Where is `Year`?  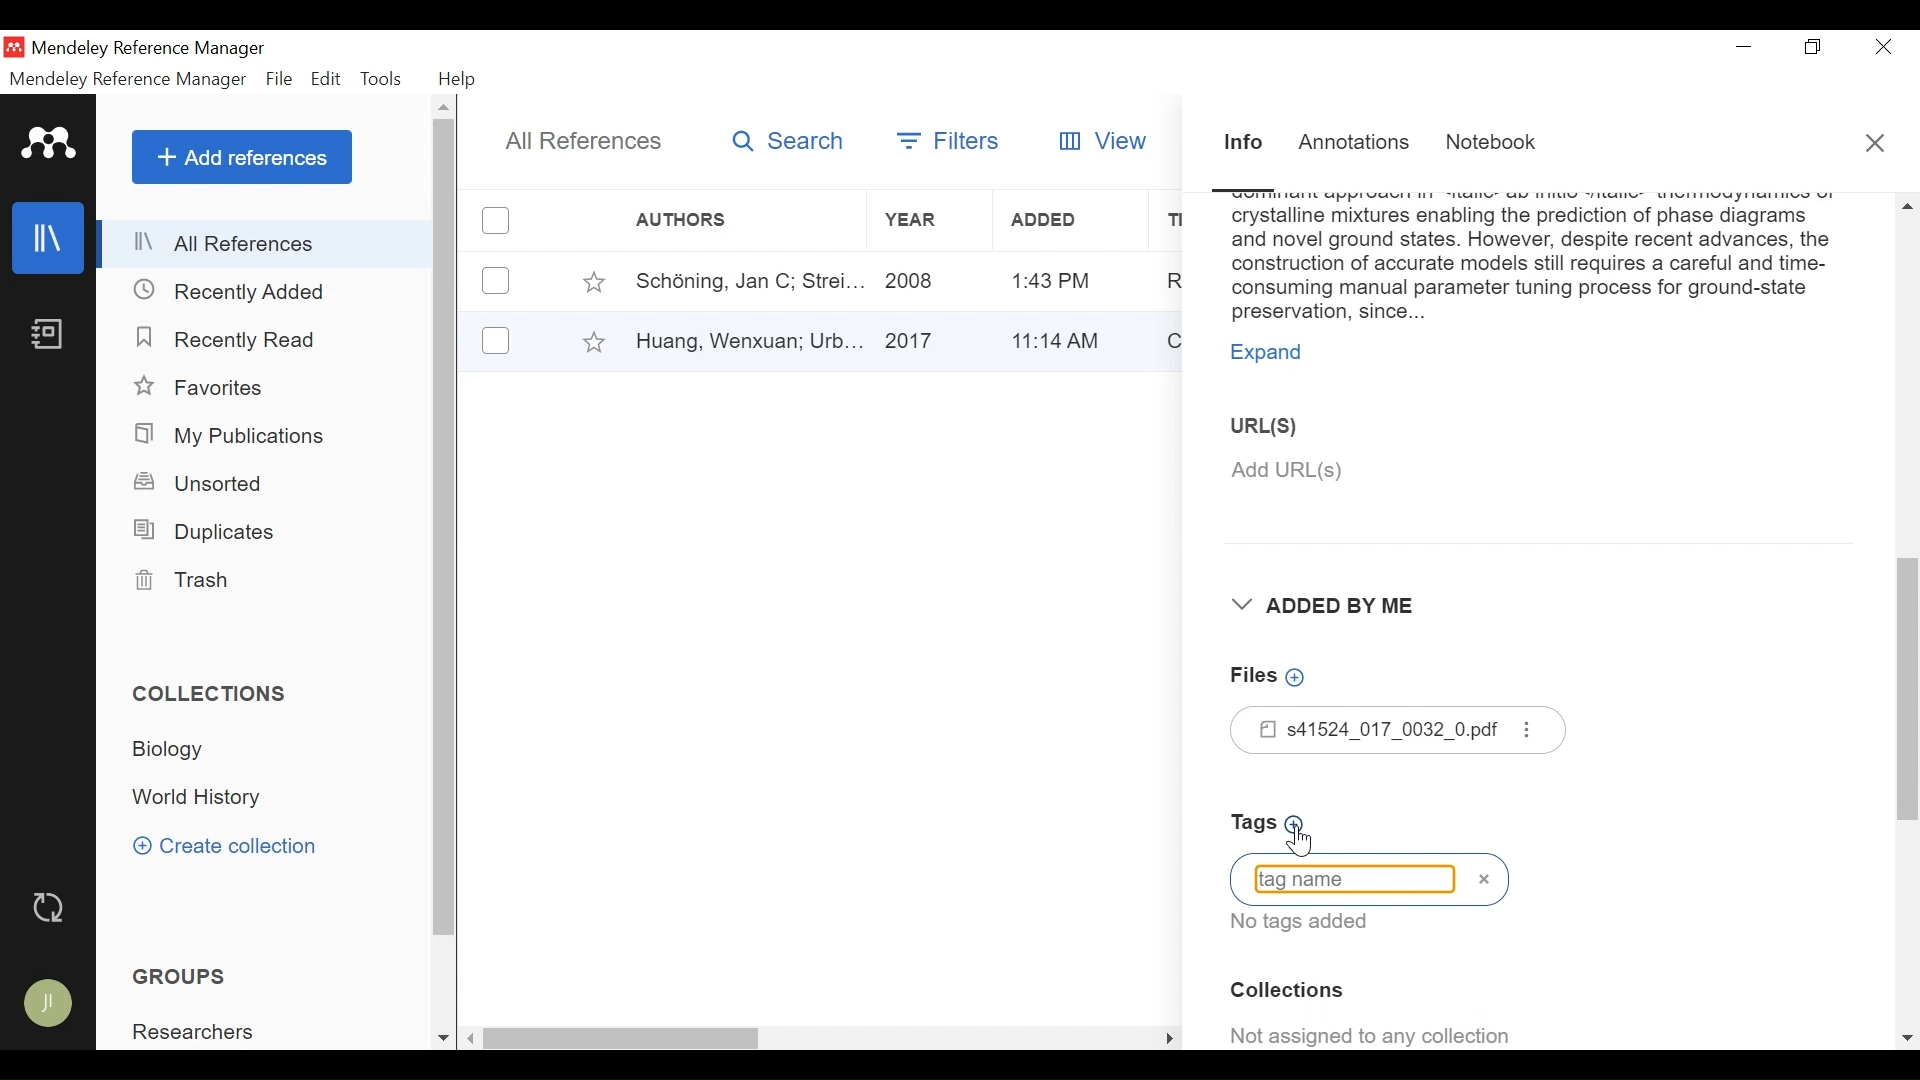 Year is located at coordinates (927, 280).